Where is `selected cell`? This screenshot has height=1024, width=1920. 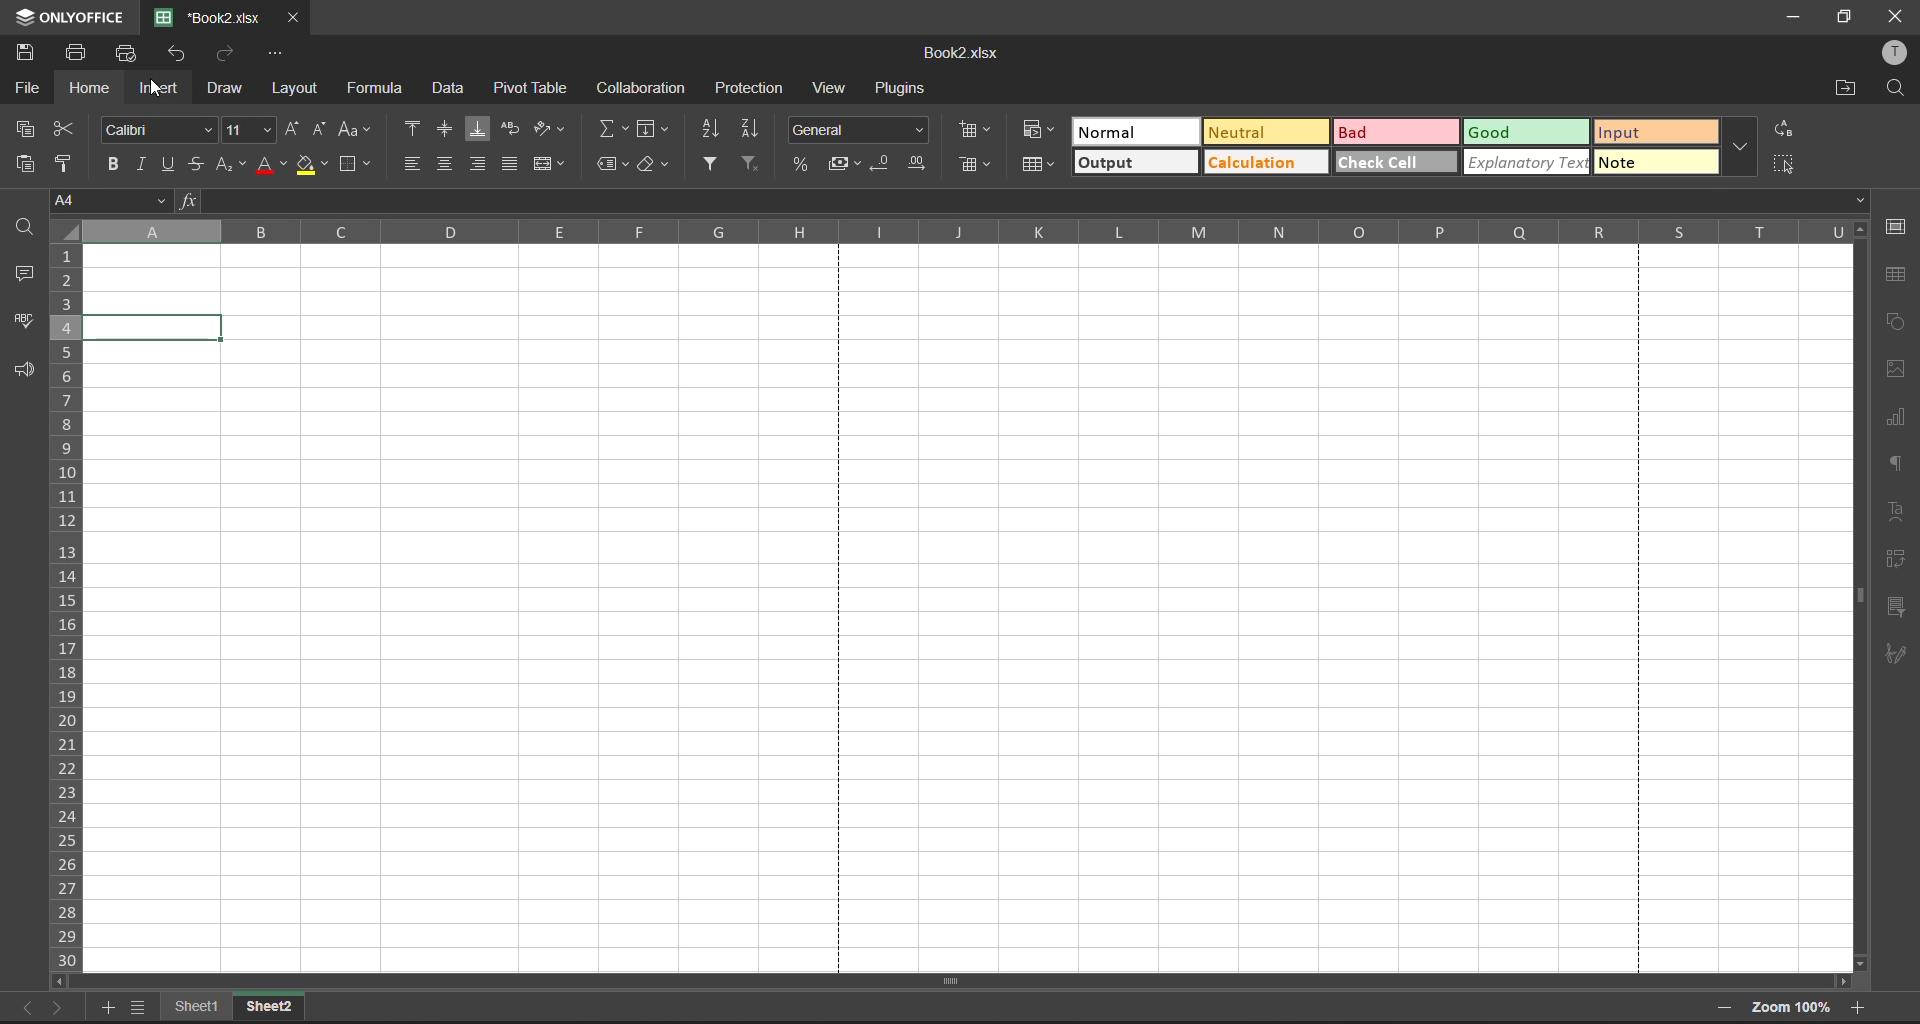
selected cell is located at coordinates (154, 326).